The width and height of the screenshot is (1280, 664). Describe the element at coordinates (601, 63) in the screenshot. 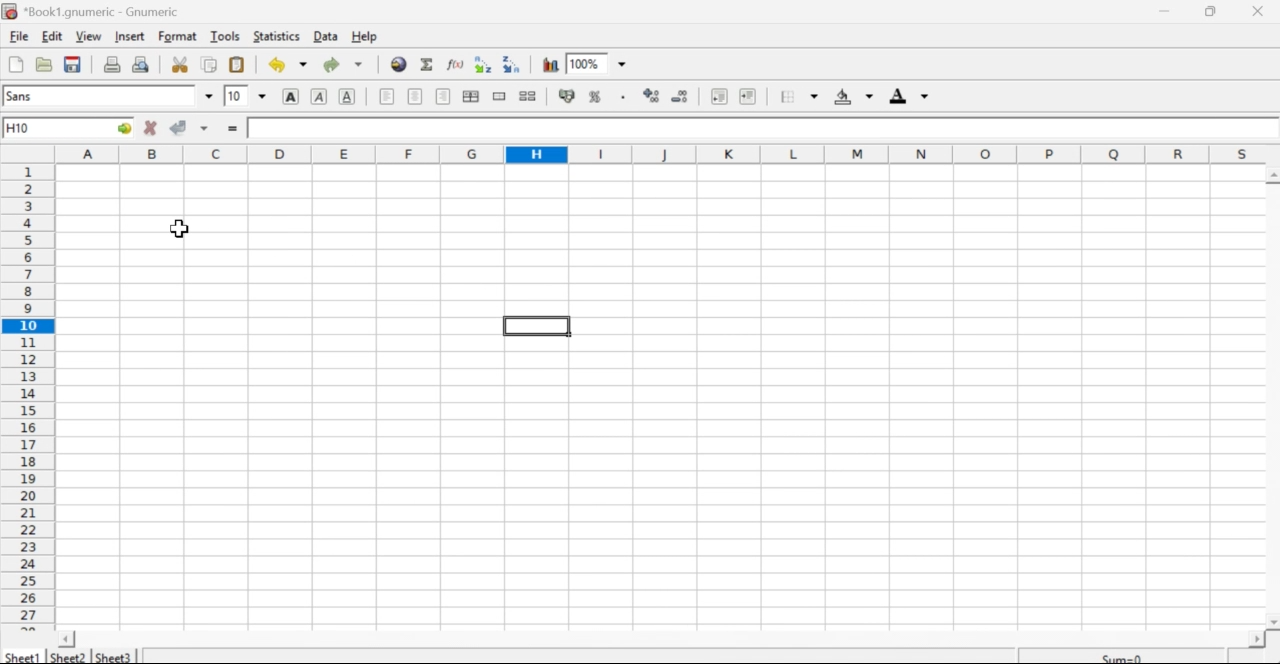

I see `Zoom` at that location.